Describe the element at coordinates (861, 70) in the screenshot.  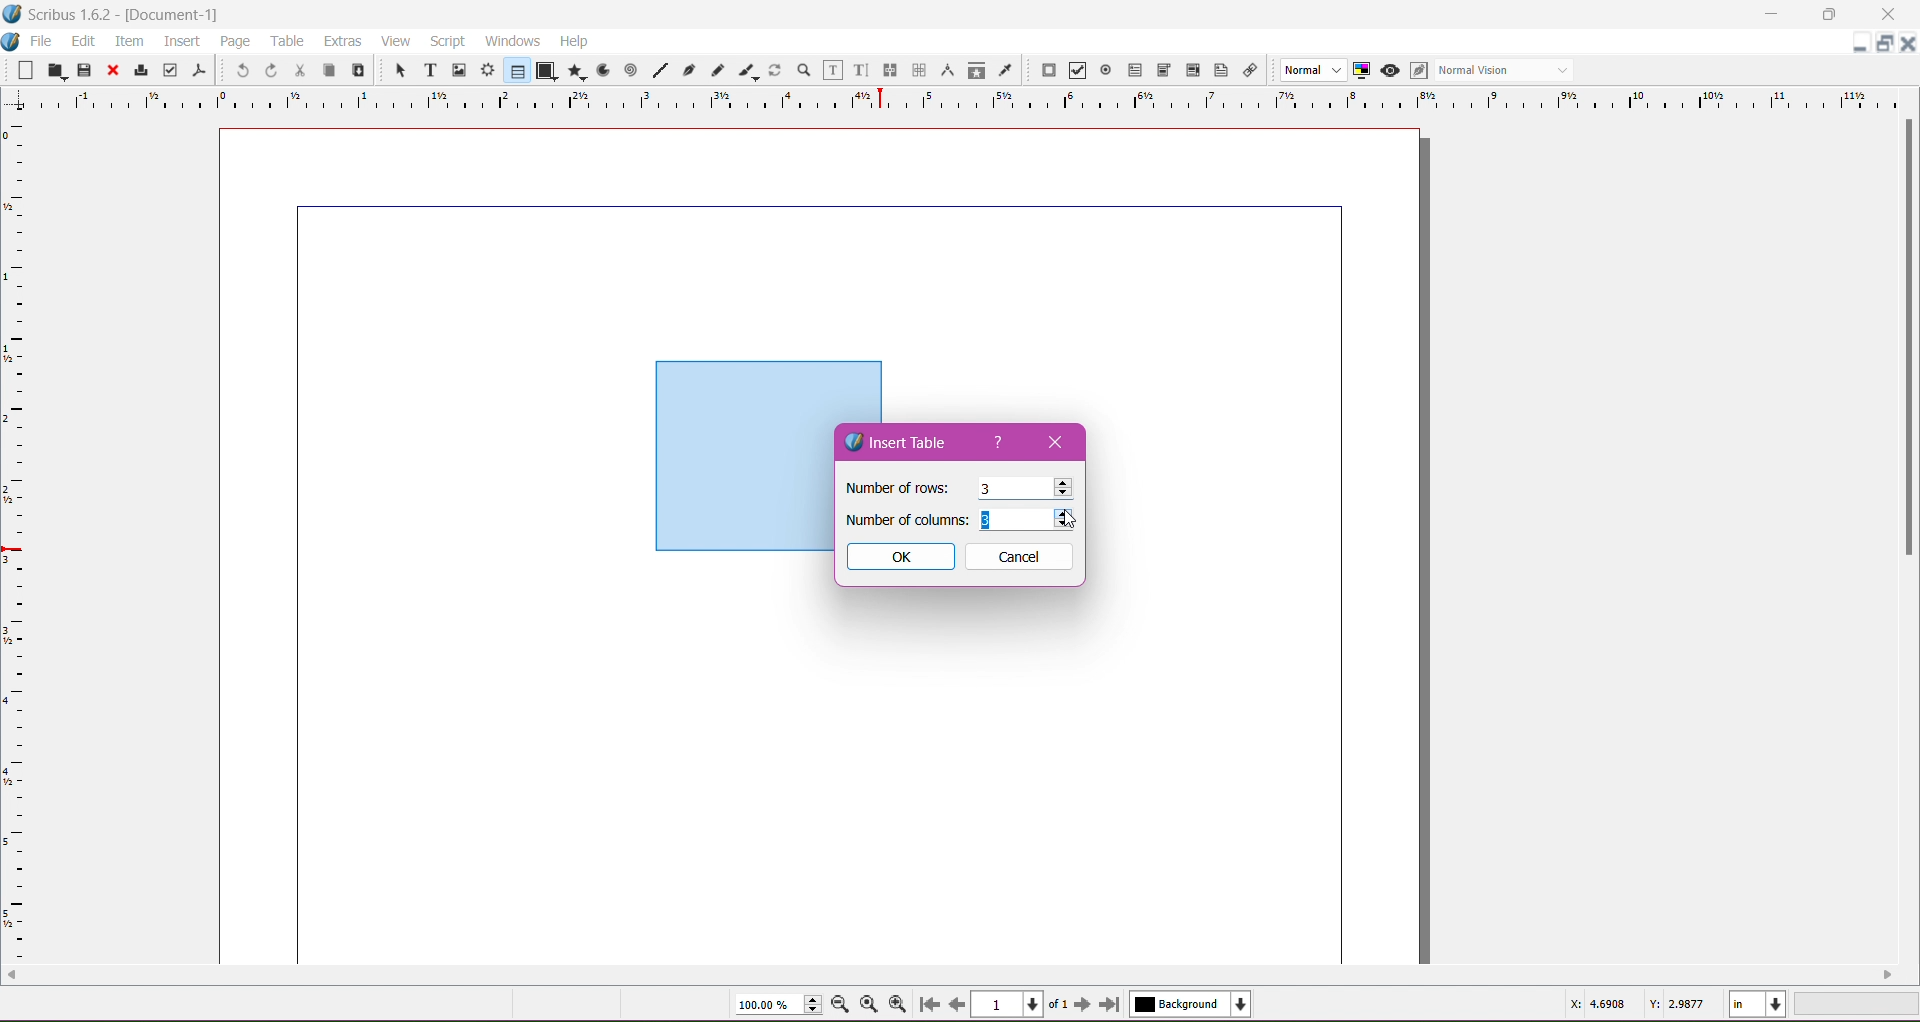
I see `Edit Text with Story` at that location.